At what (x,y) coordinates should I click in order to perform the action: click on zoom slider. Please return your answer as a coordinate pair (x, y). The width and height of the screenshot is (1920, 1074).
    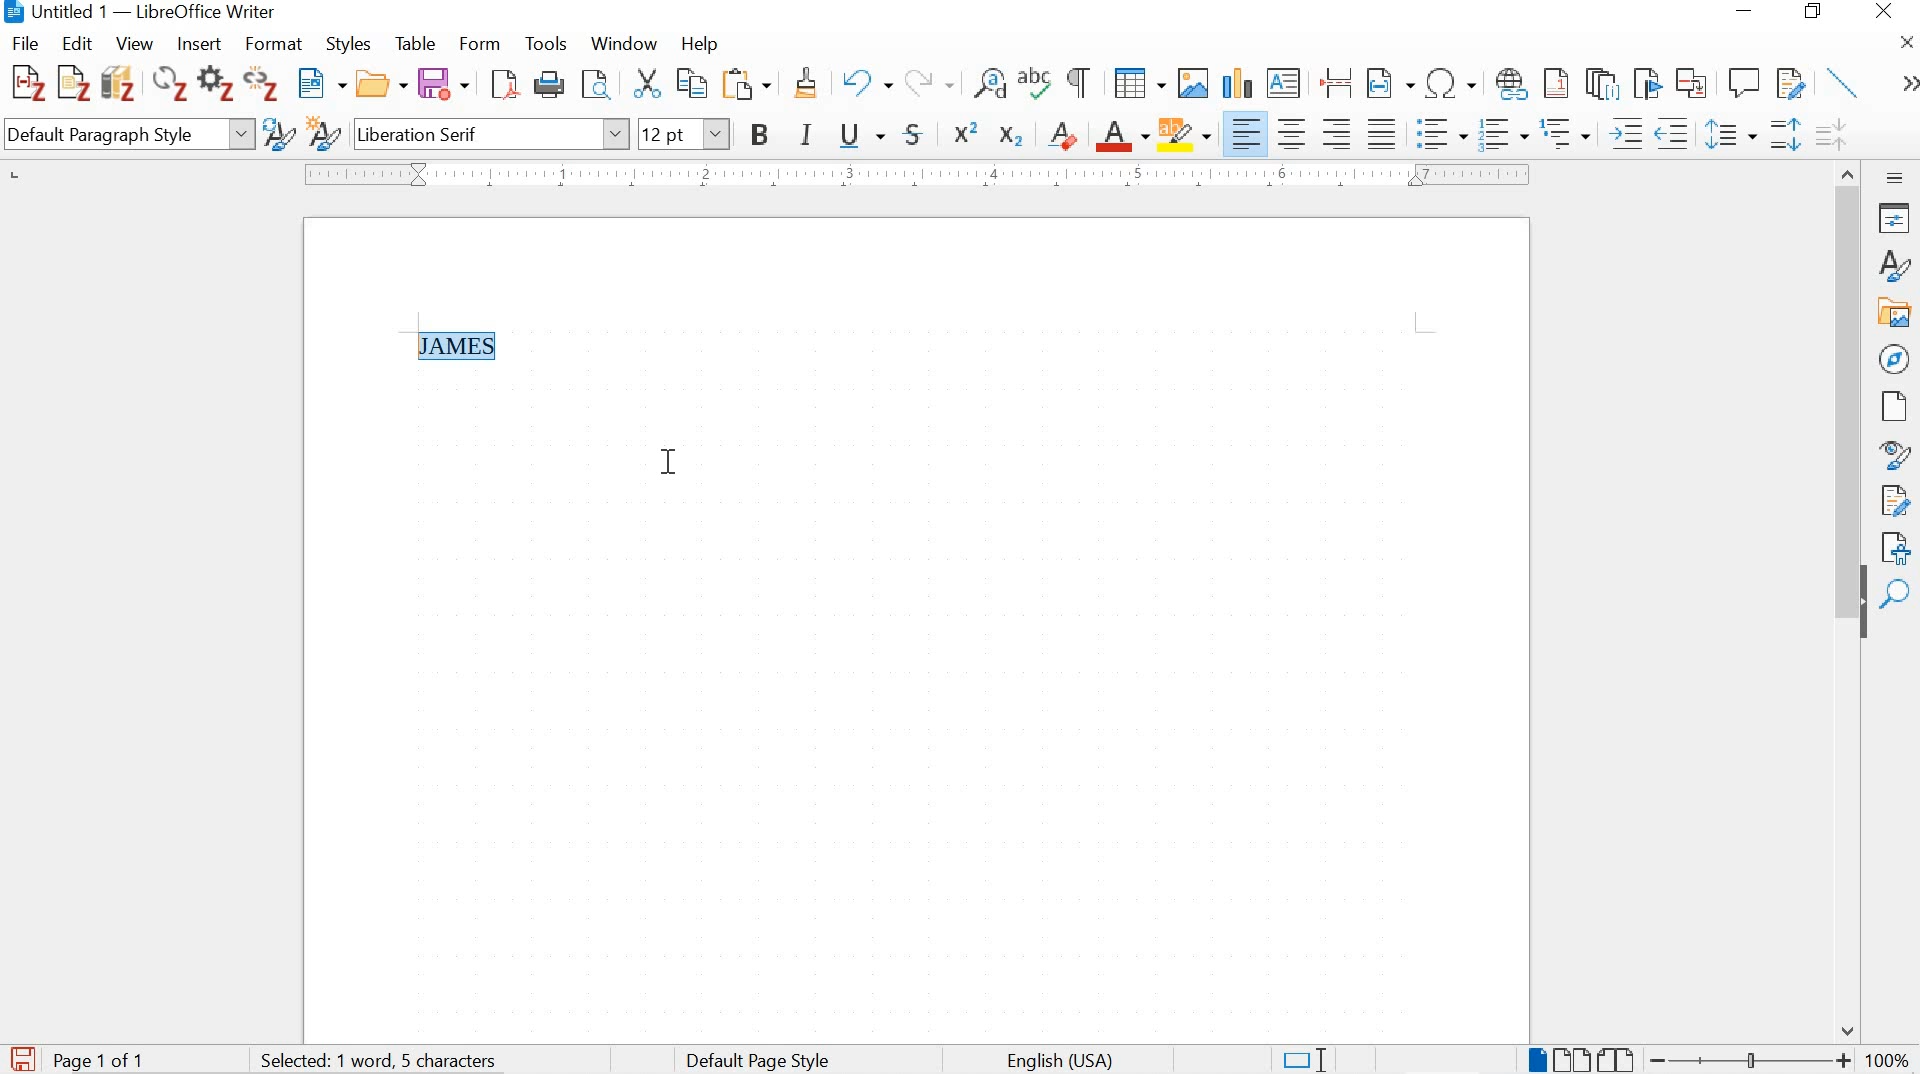
    Looking at the image, I should click on (1745, 1060).